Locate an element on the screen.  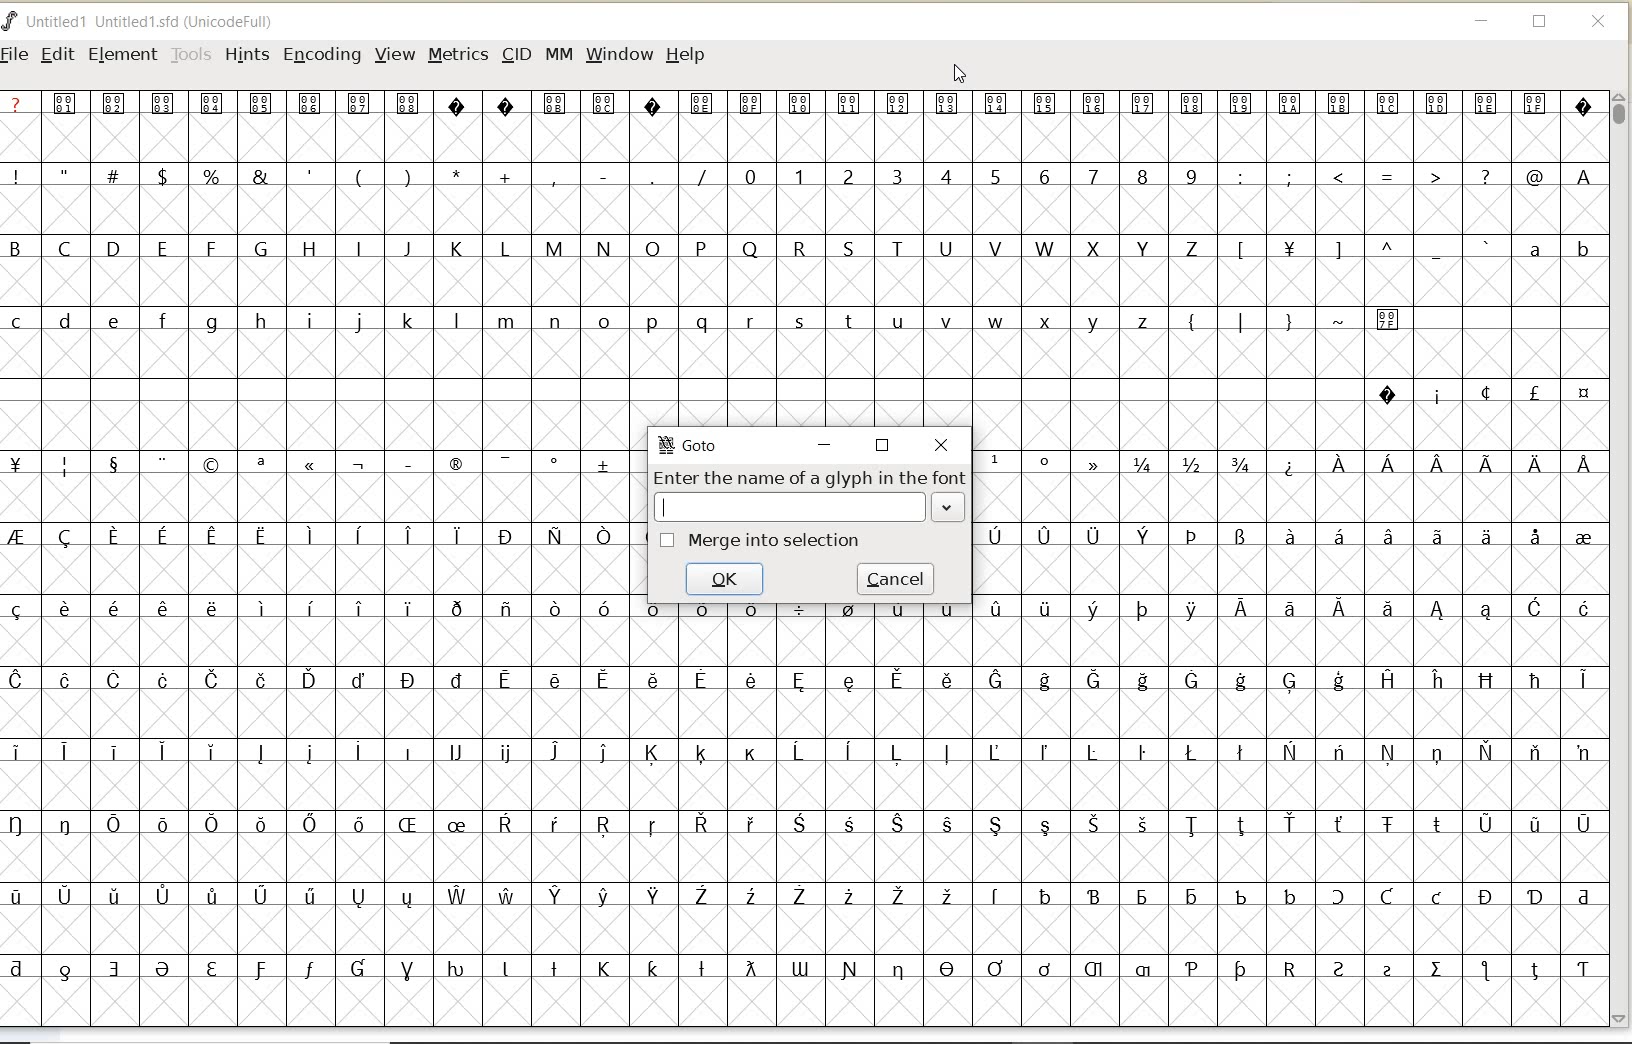
special characters is located at coordinates (1284, 524).